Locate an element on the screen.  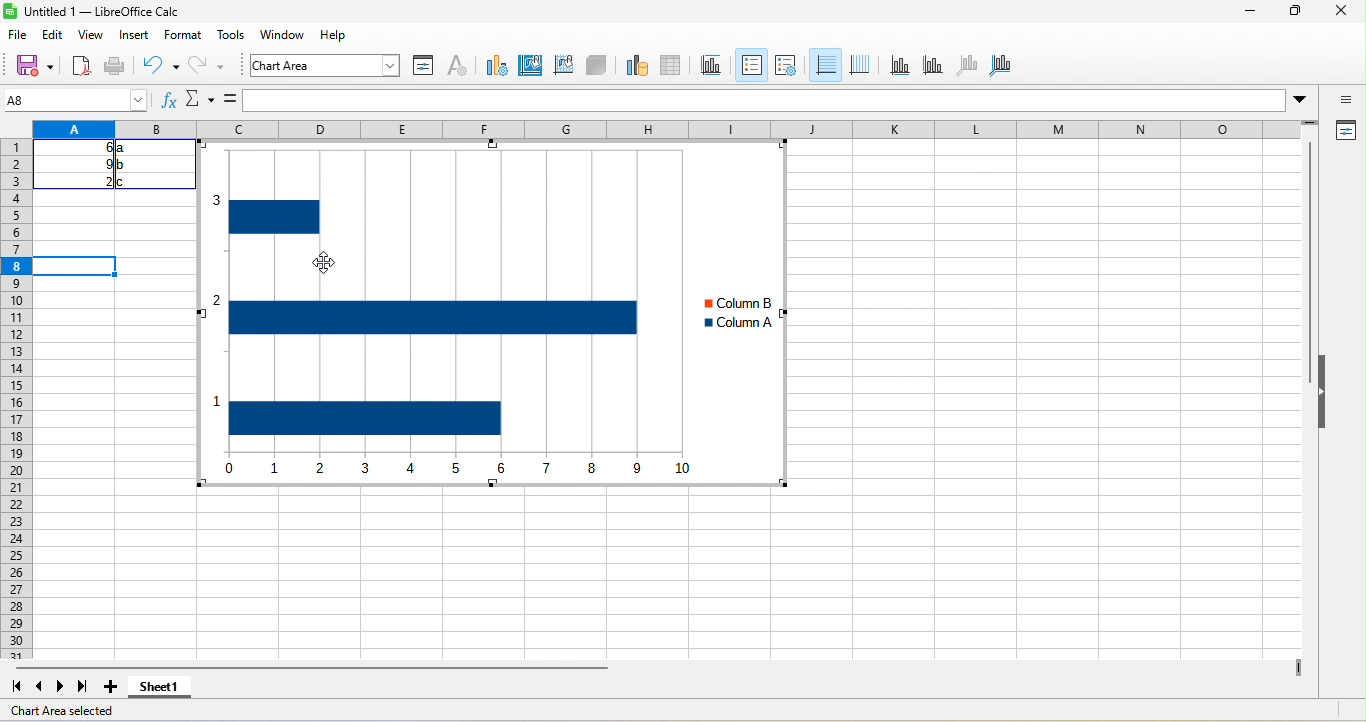
format is located at coordinates (182, 36).